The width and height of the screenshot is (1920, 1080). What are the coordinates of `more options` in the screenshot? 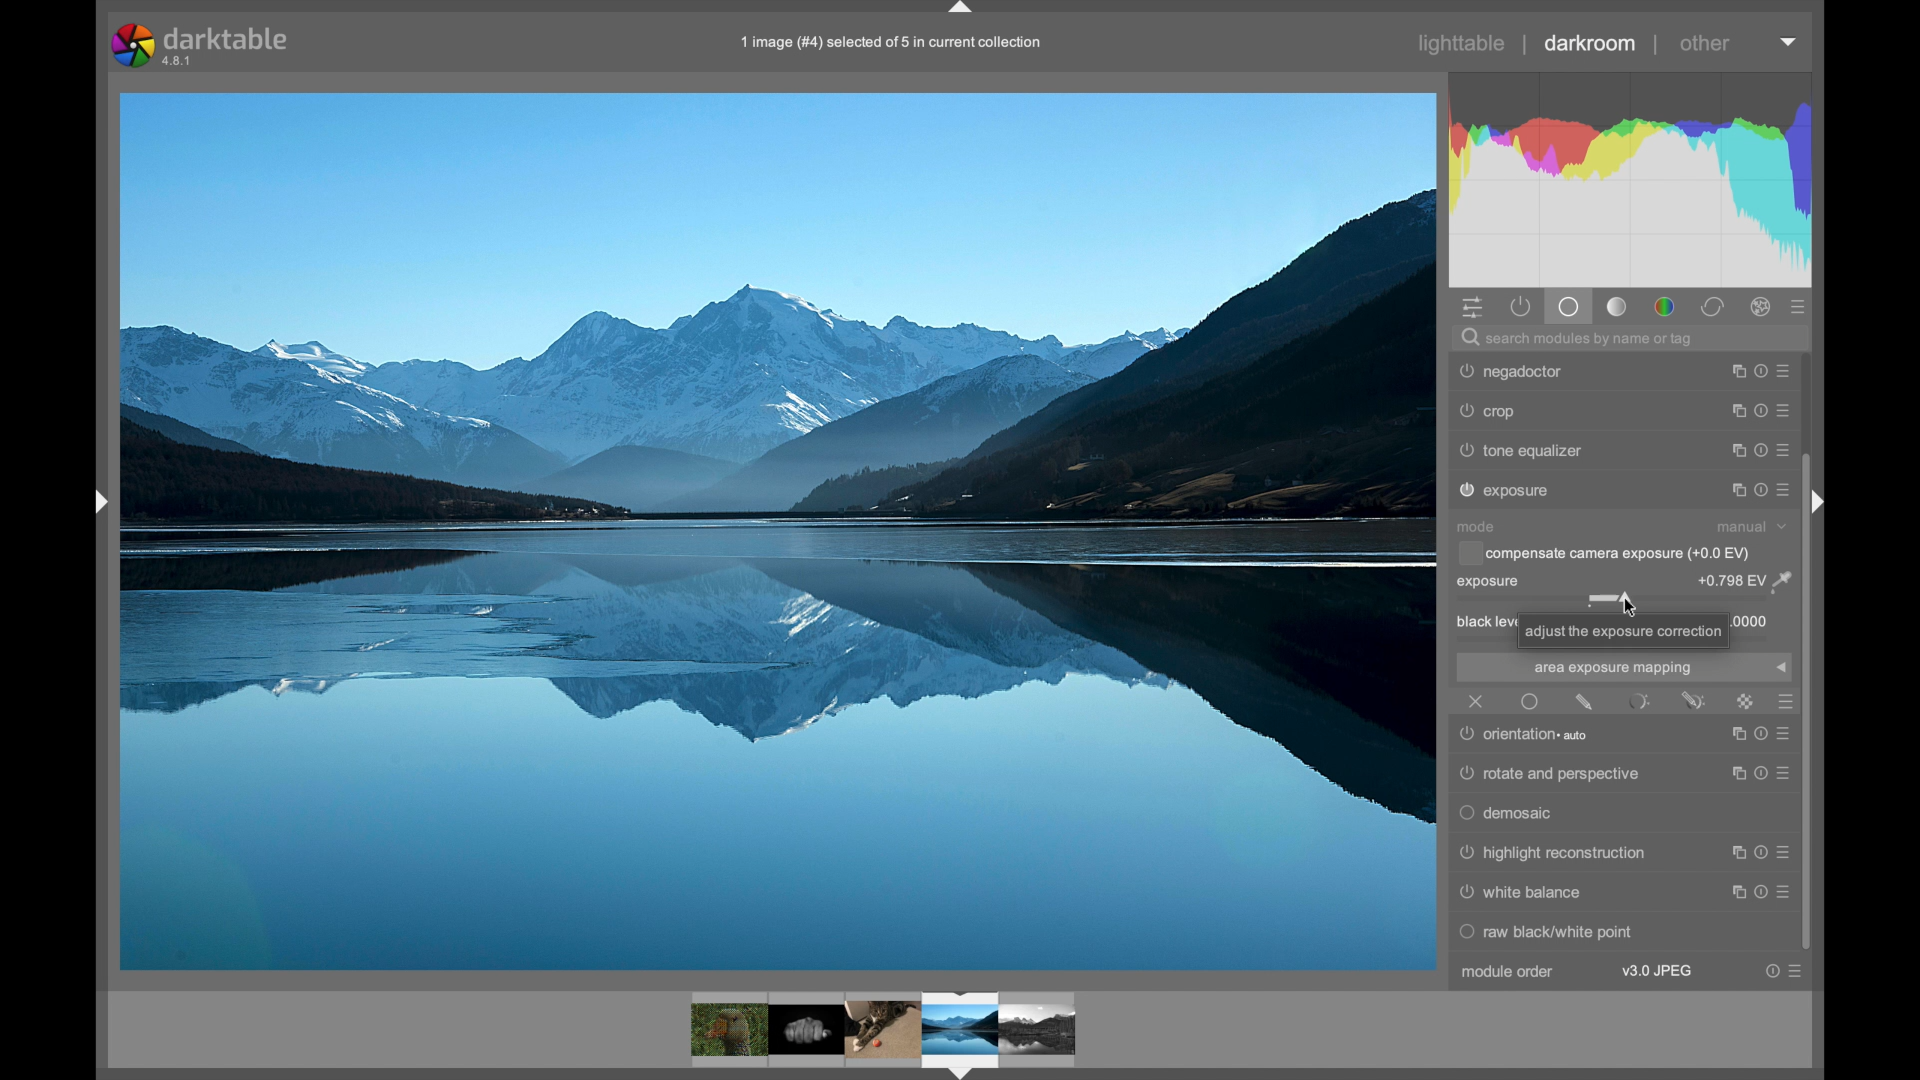 It's located at (1762, 451).